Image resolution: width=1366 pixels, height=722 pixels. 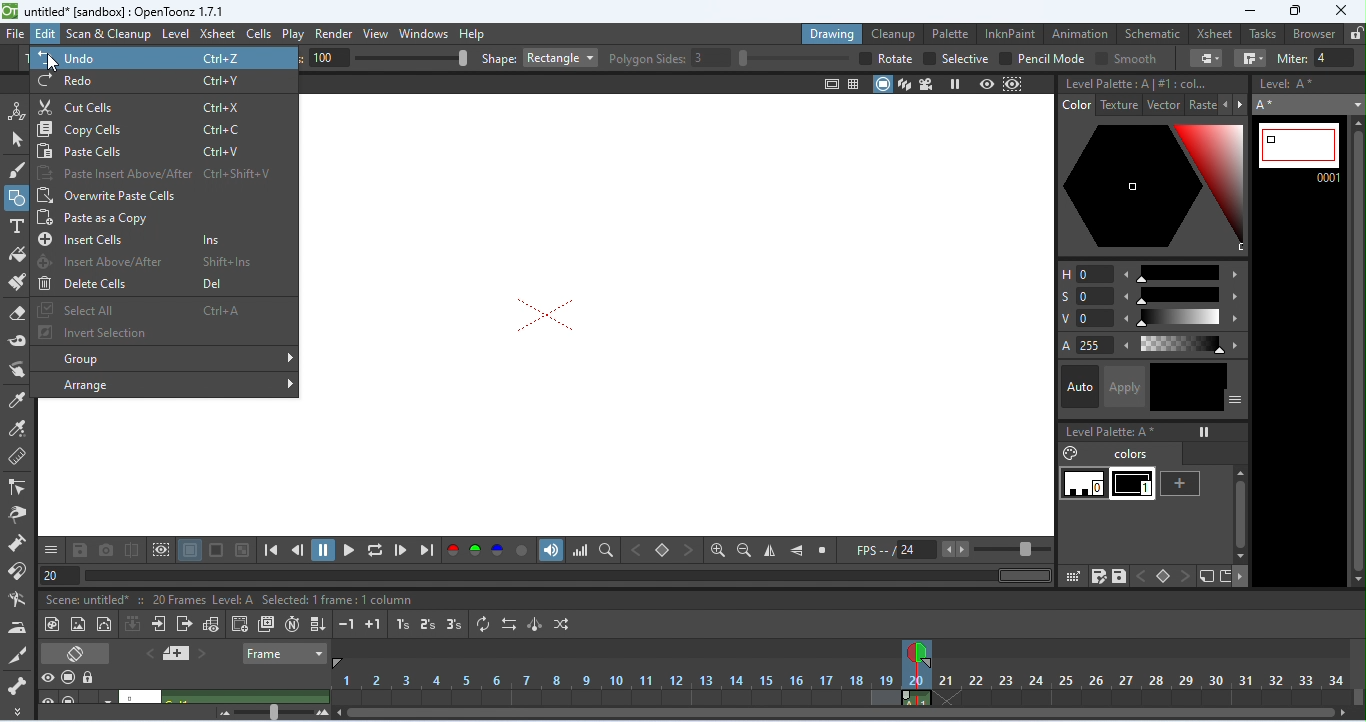 I want to click on select level, so click(x=1309, y=105).